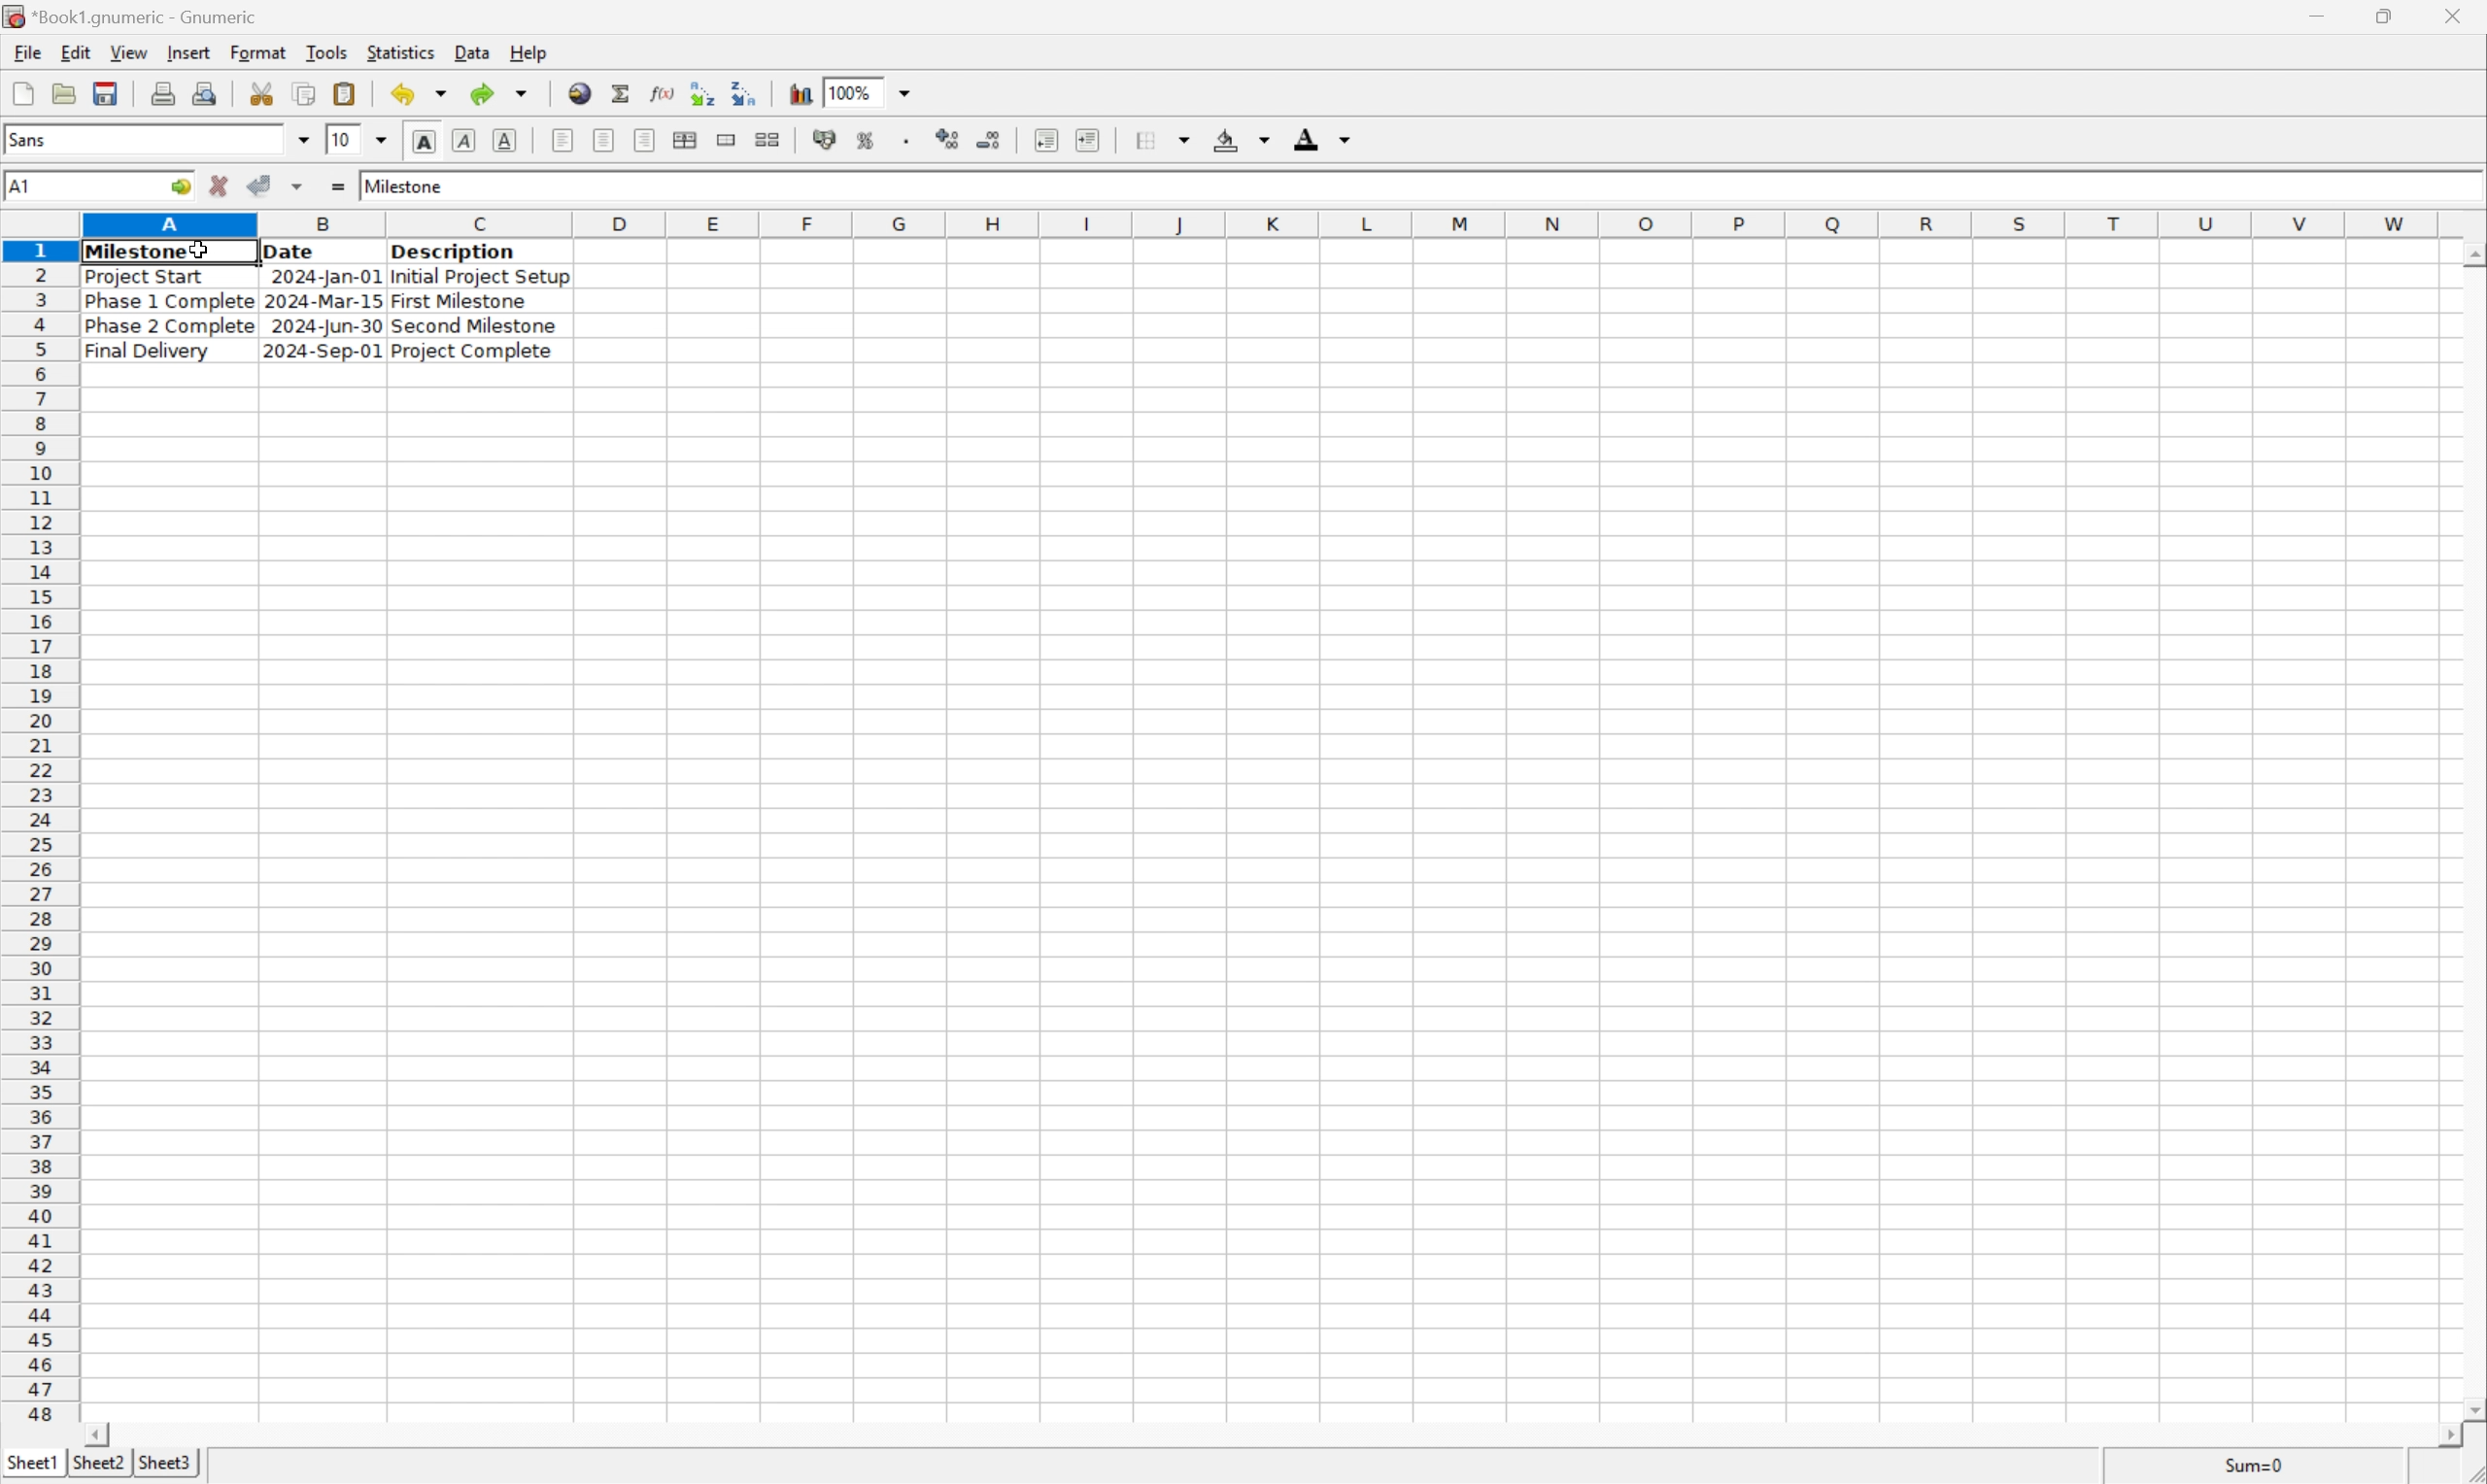  I want to click on bold, so click(423, 142).